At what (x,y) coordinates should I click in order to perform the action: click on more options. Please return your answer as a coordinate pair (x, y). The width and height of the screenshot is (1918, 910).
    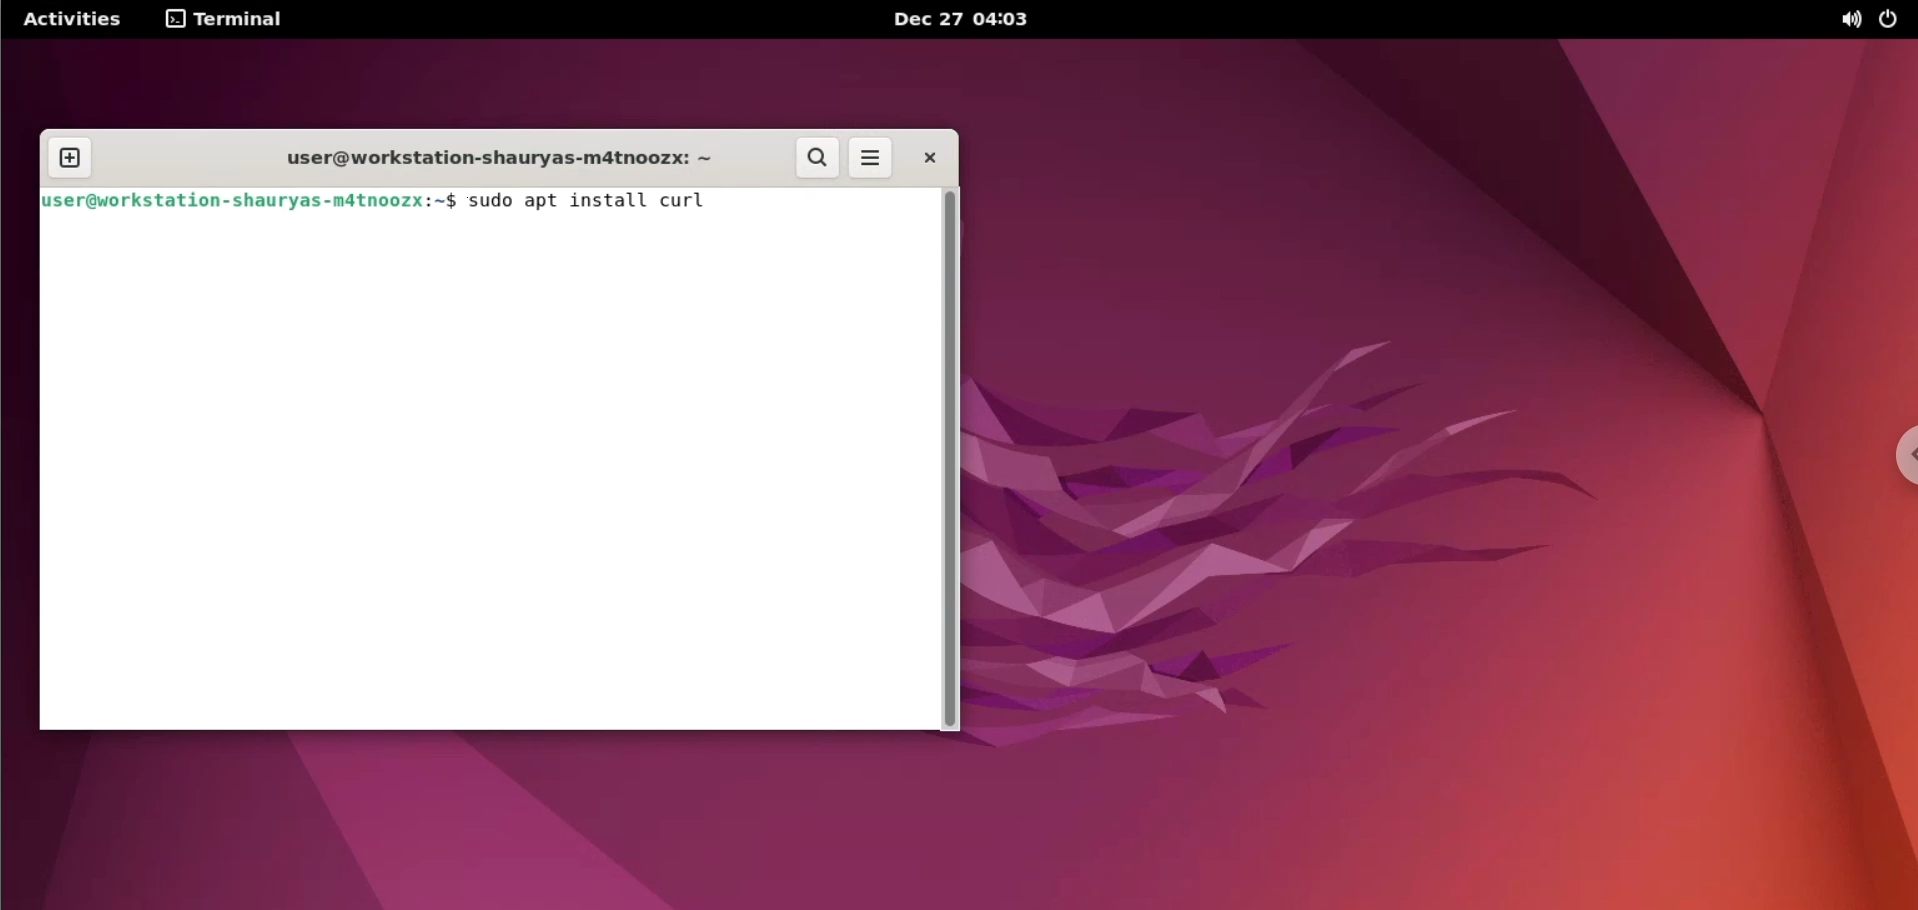
    Looking at the image, I should click on (870, 159).